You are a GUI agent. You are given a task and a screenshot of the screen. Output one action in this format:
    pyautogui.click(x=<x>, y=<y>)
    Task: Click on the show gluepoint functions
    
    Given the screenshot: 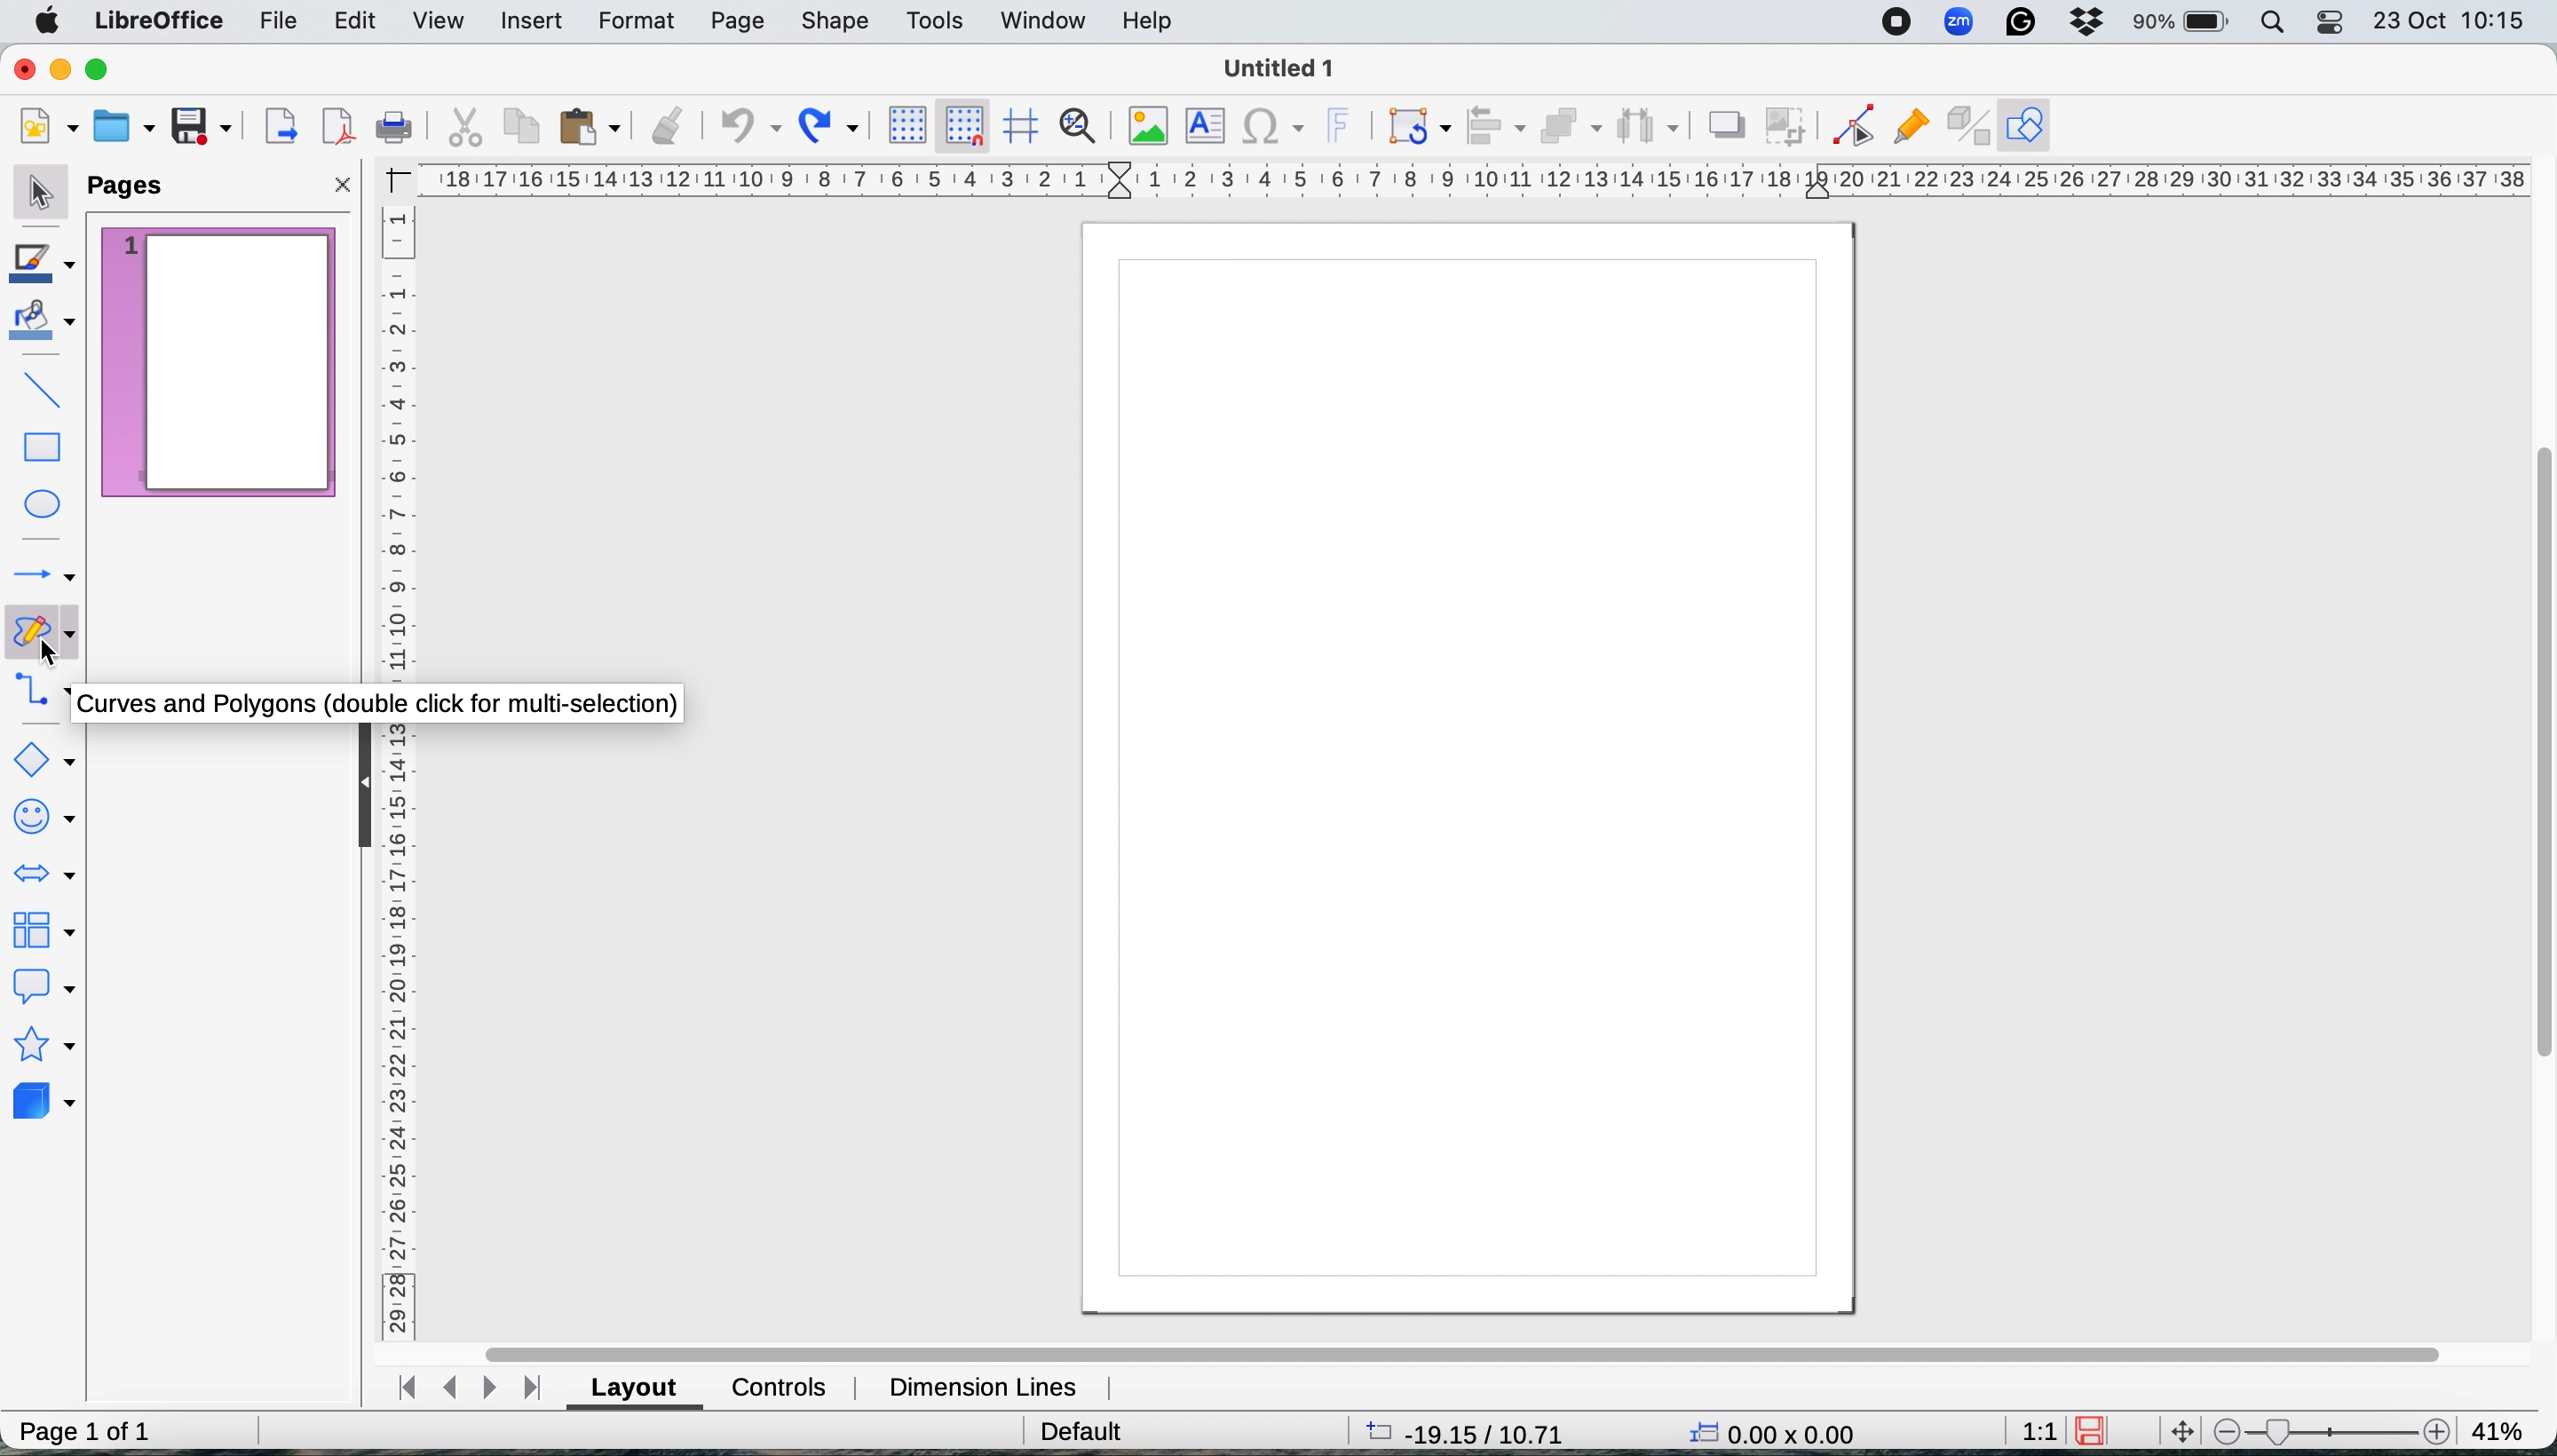 What is the action you would take?
    pyautogui.click(x=1910, y=124)
    